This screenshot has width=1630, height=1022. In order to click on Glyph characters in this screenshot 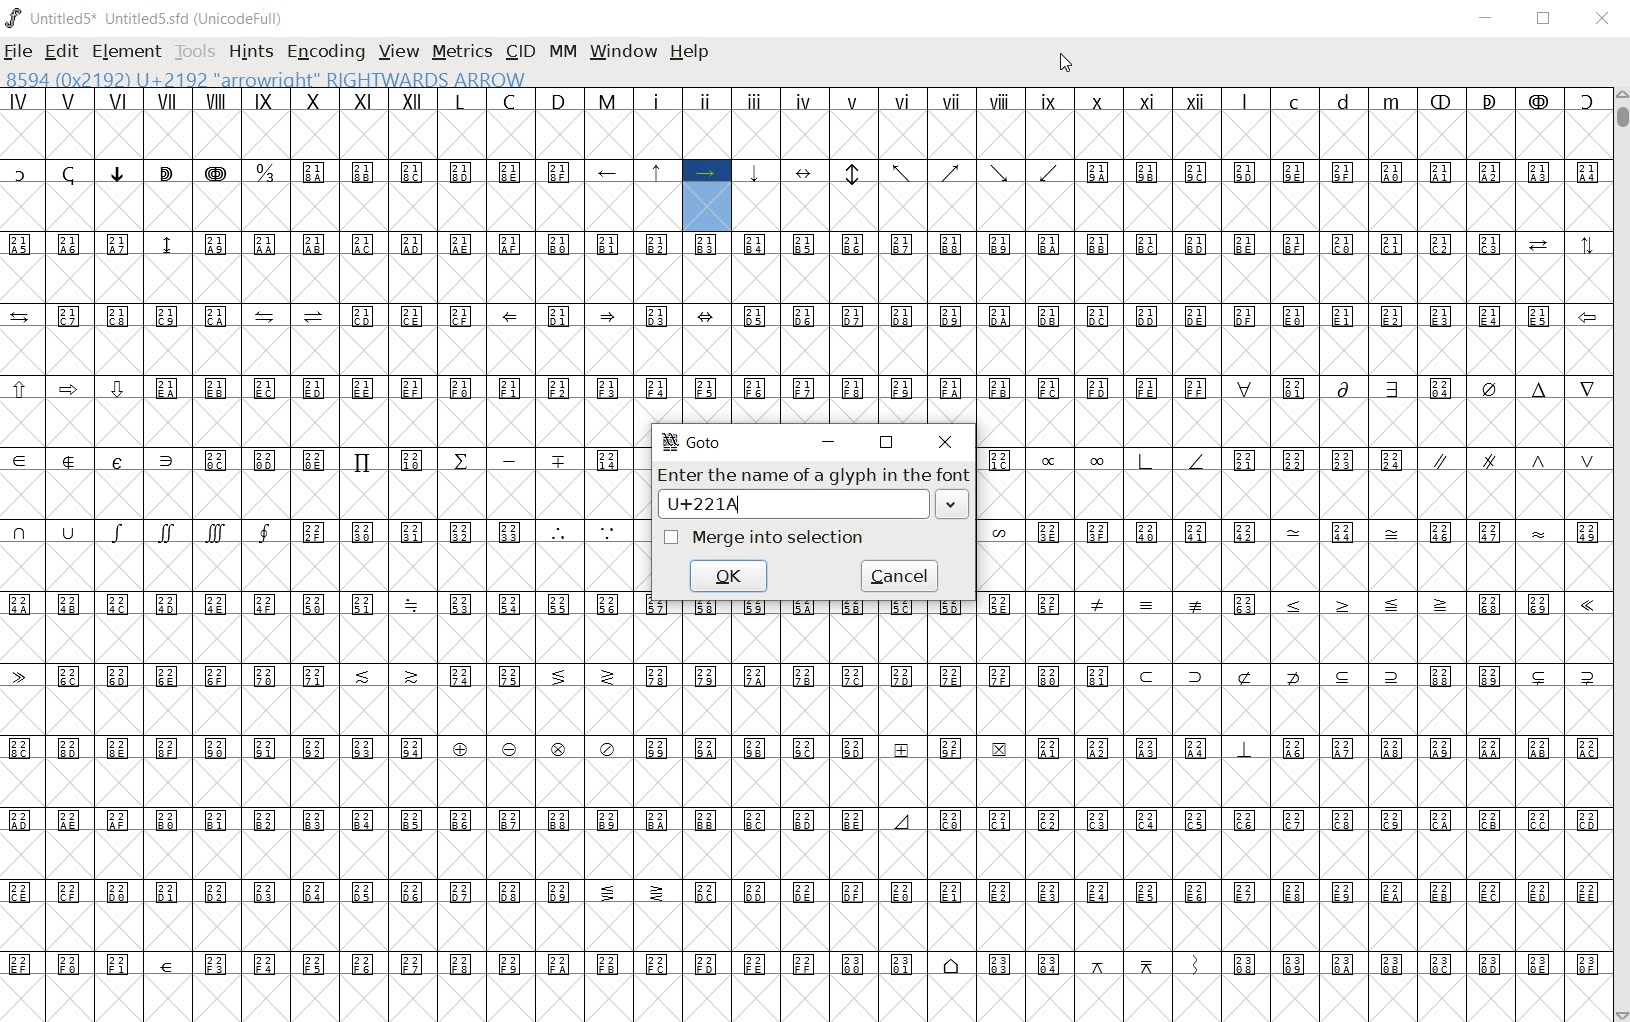, I will do `click(1122, 843)`.